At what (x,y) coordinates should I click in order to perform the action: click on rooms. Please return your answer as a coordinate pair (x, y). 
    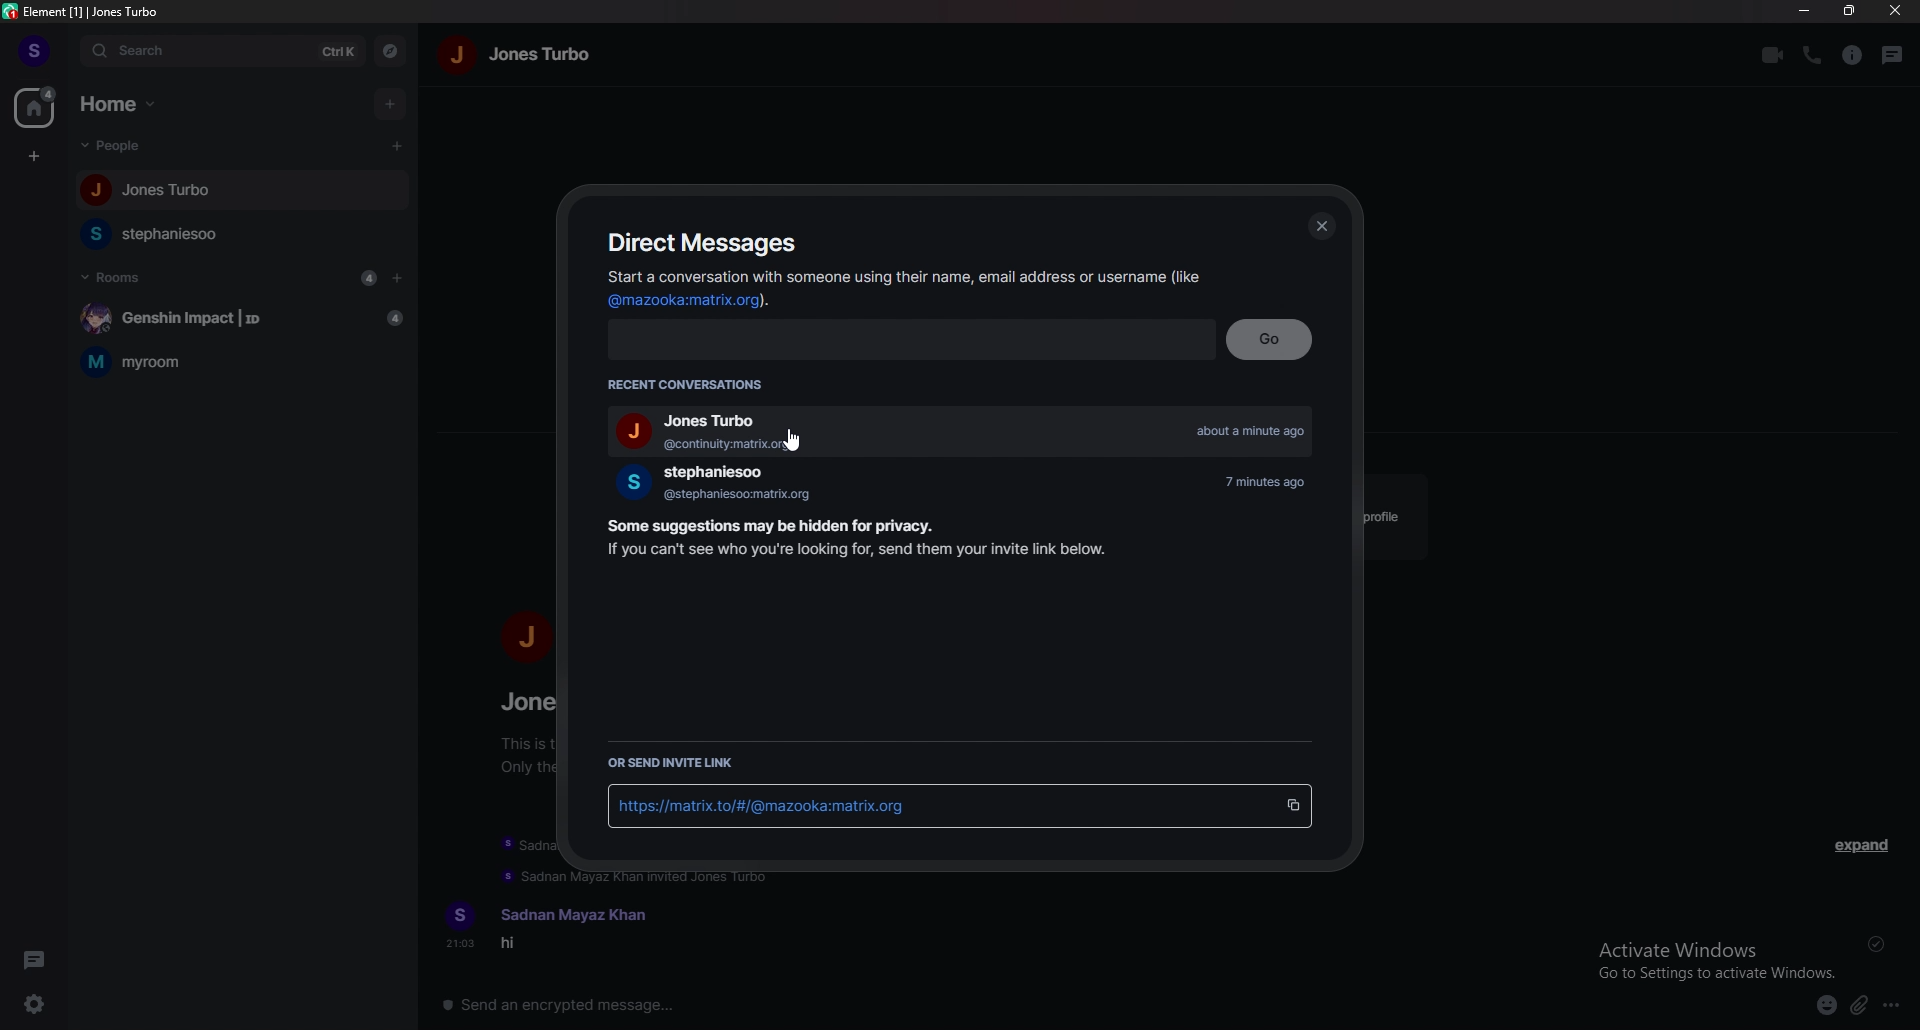
    Looking at the image, I should click on (113, 276).